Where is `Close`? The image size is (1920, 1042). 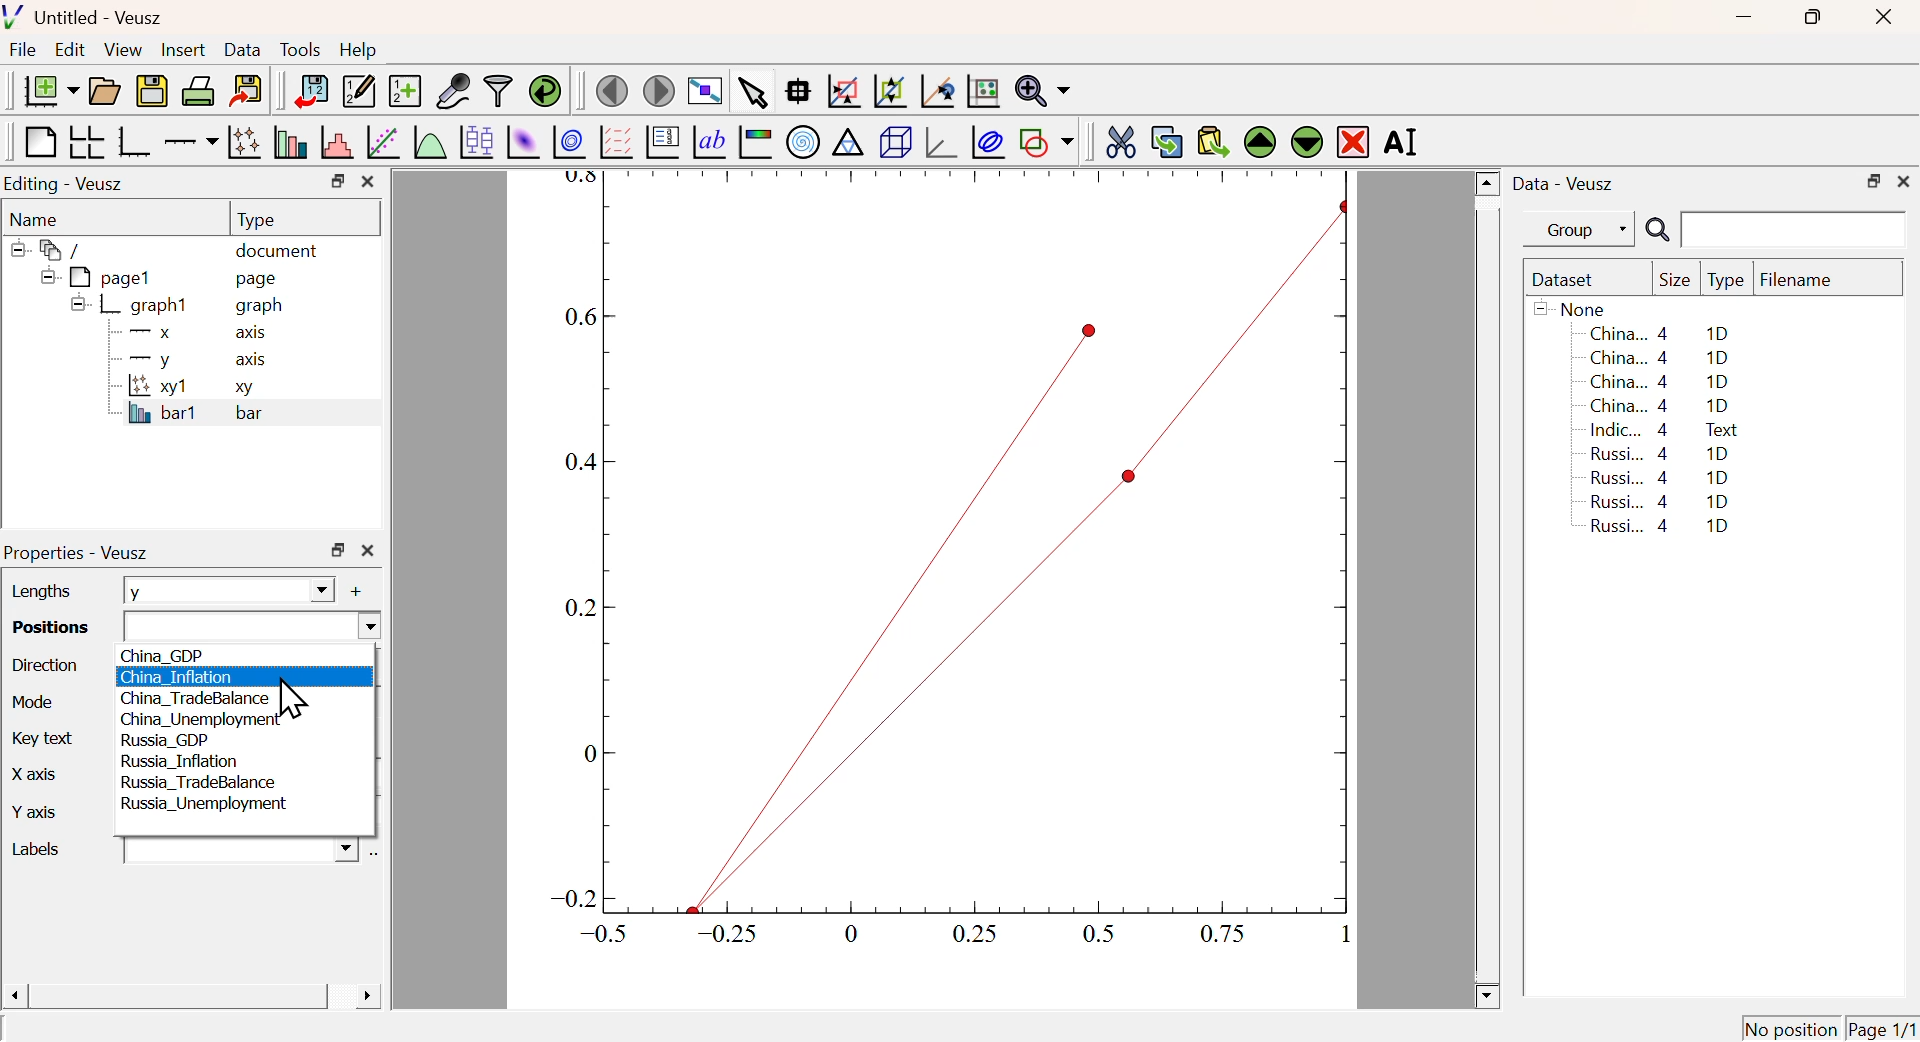
Close is located at coordinates (368, 182).